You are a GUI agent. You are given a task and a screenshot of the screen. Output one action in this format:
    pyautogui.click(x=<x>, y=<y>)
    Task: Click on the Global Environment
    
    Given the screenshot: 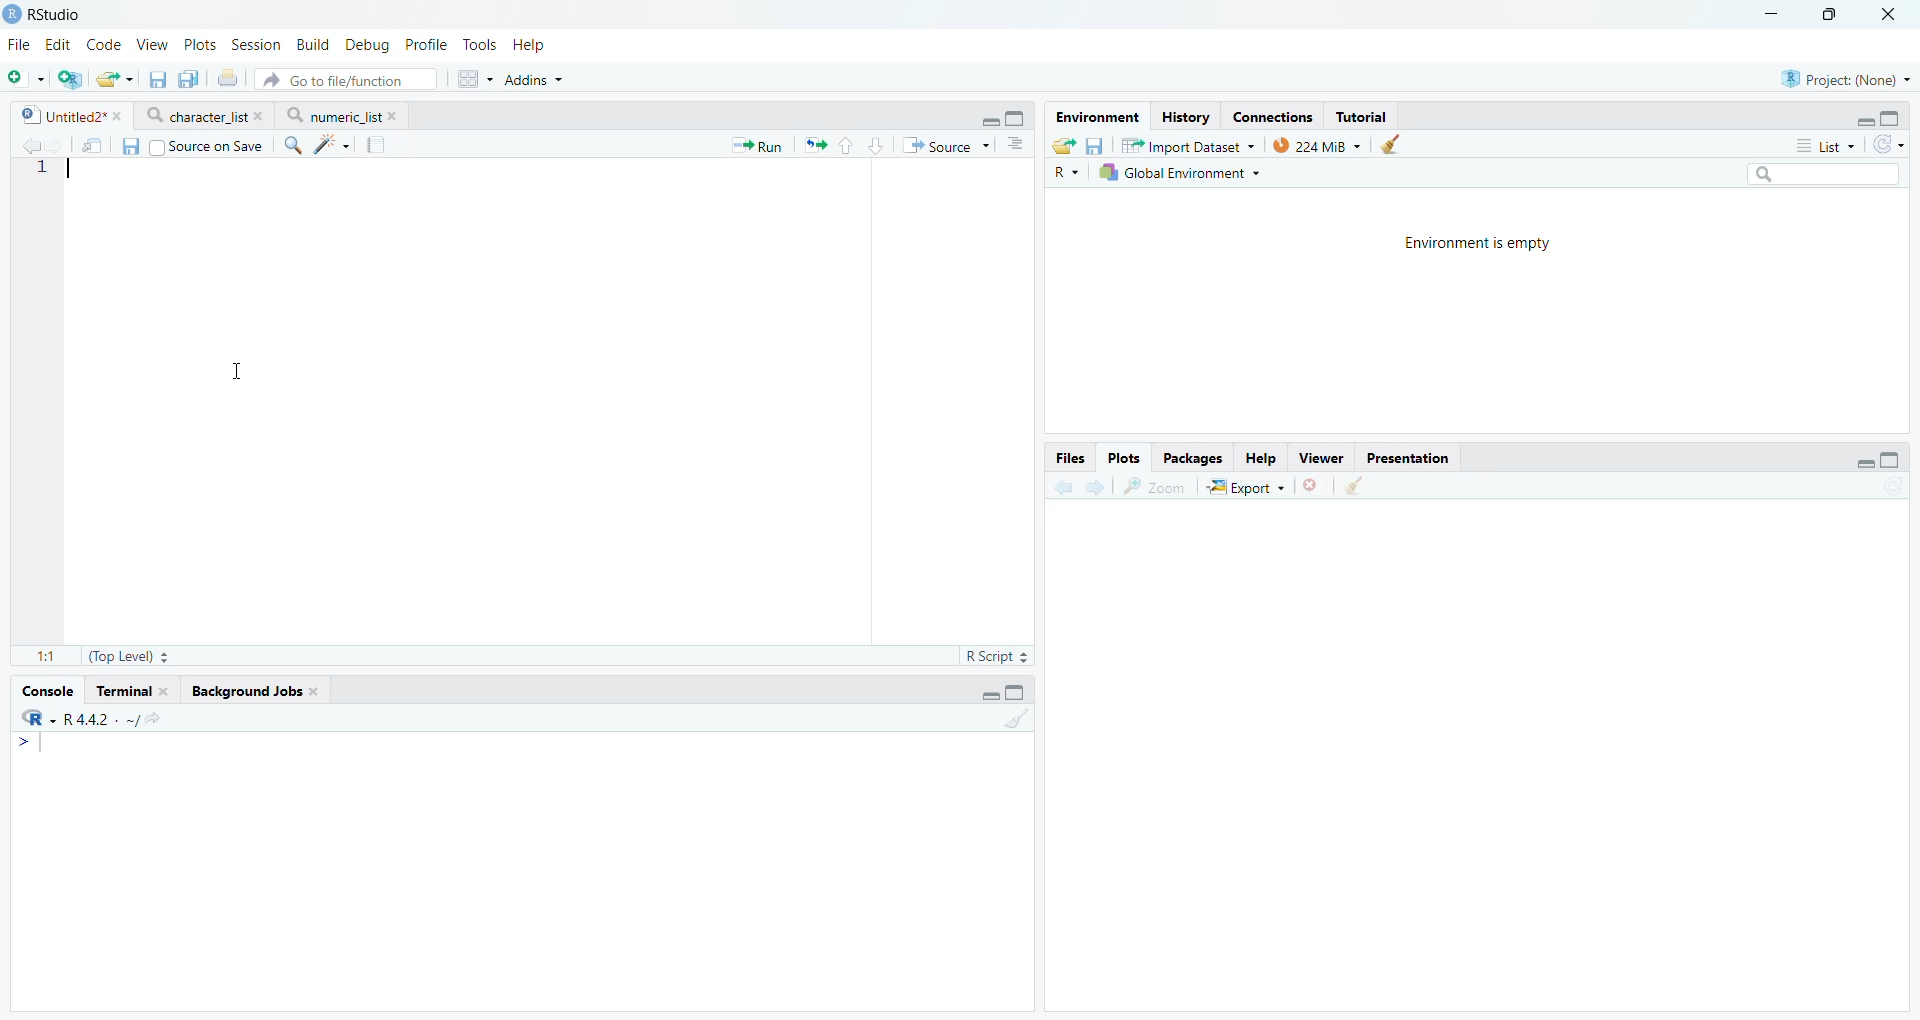 What is the action you would take?
    pyautogui.click(x=1179, y=174)
    